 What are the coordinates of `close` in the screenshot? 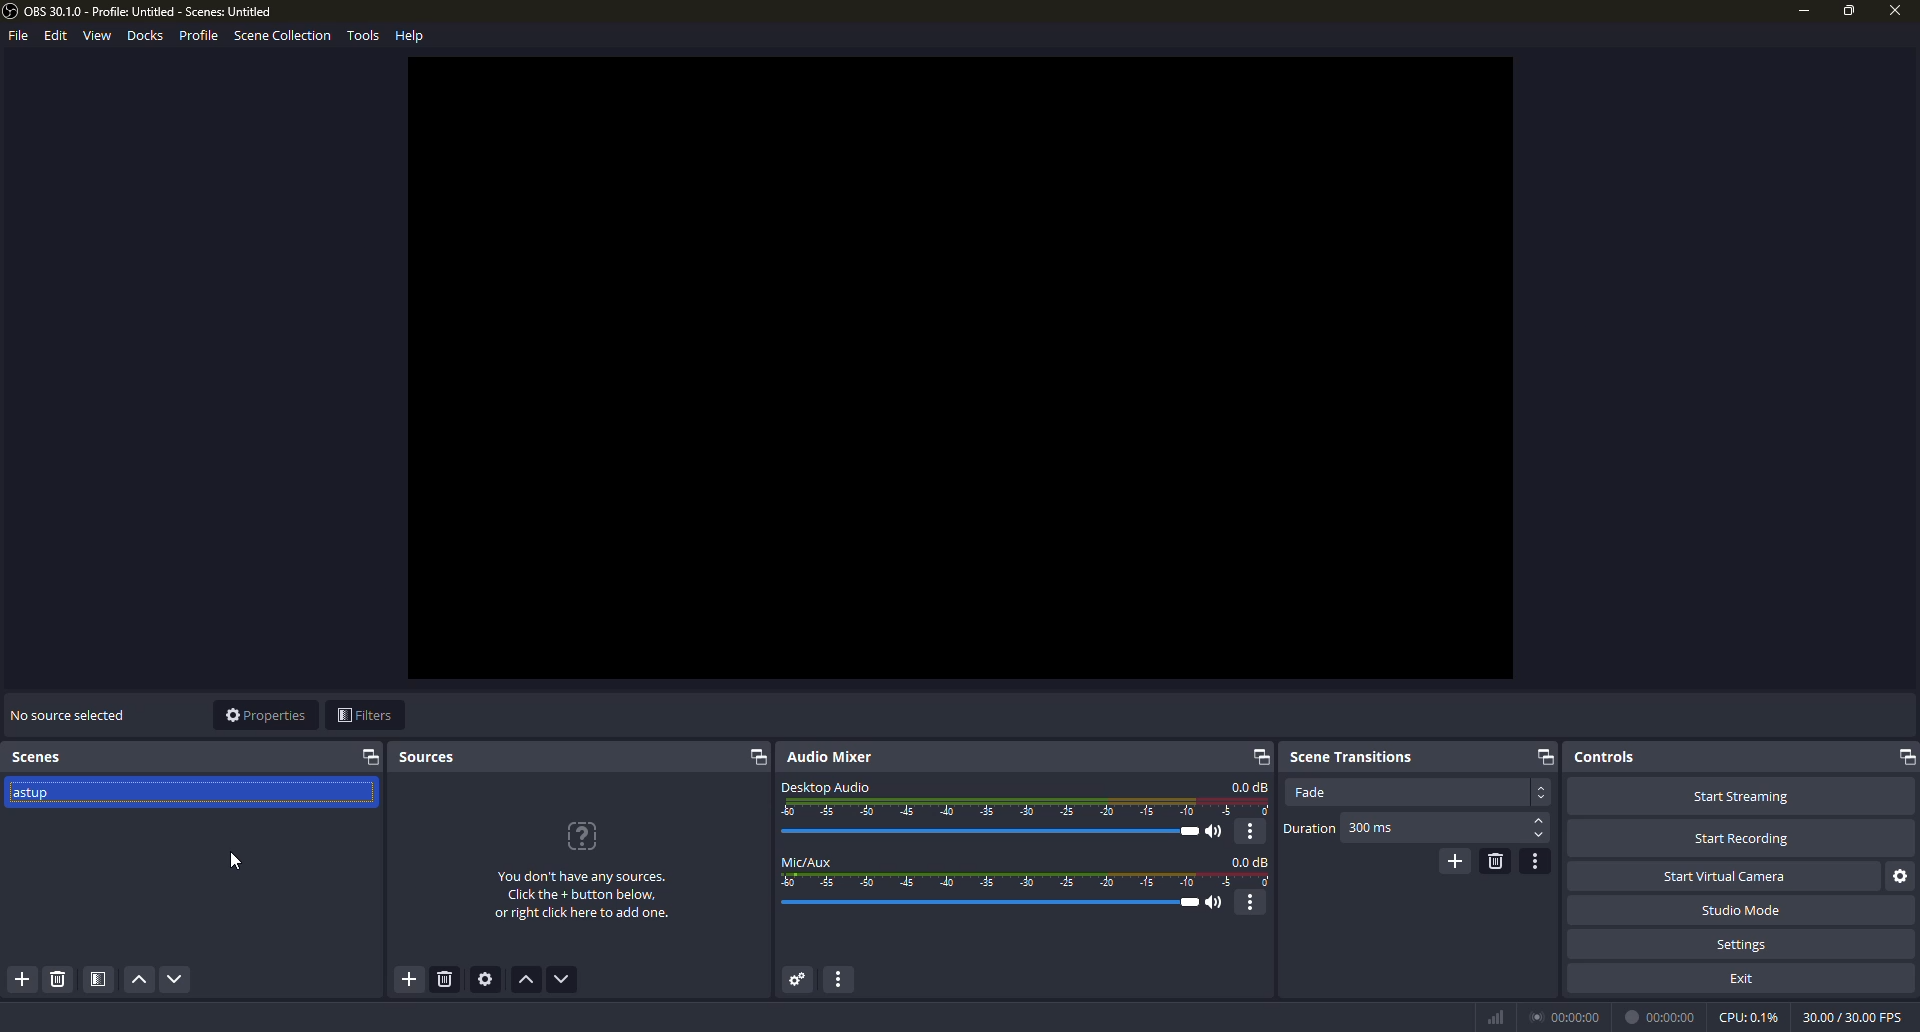 It's located at (1892, 13).